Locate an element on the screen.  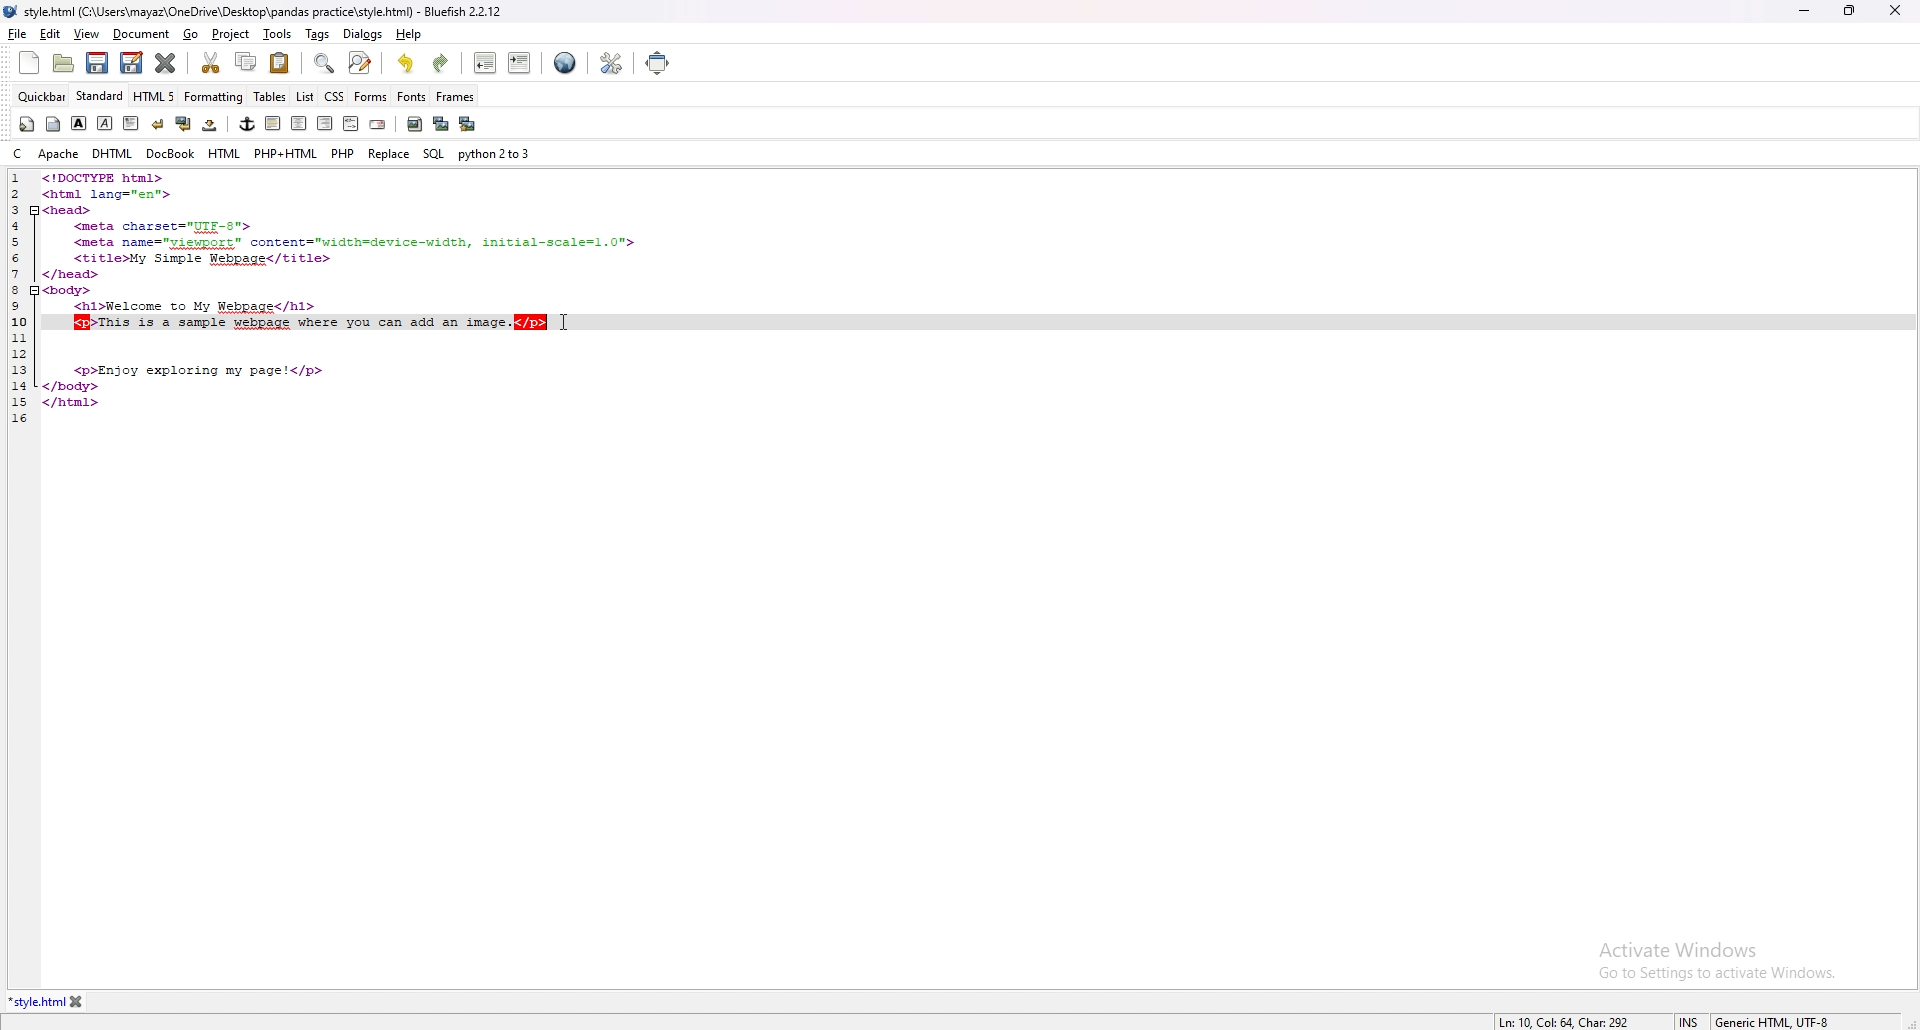
<!DOCTYPE html> is located at coordinates (107, 178).